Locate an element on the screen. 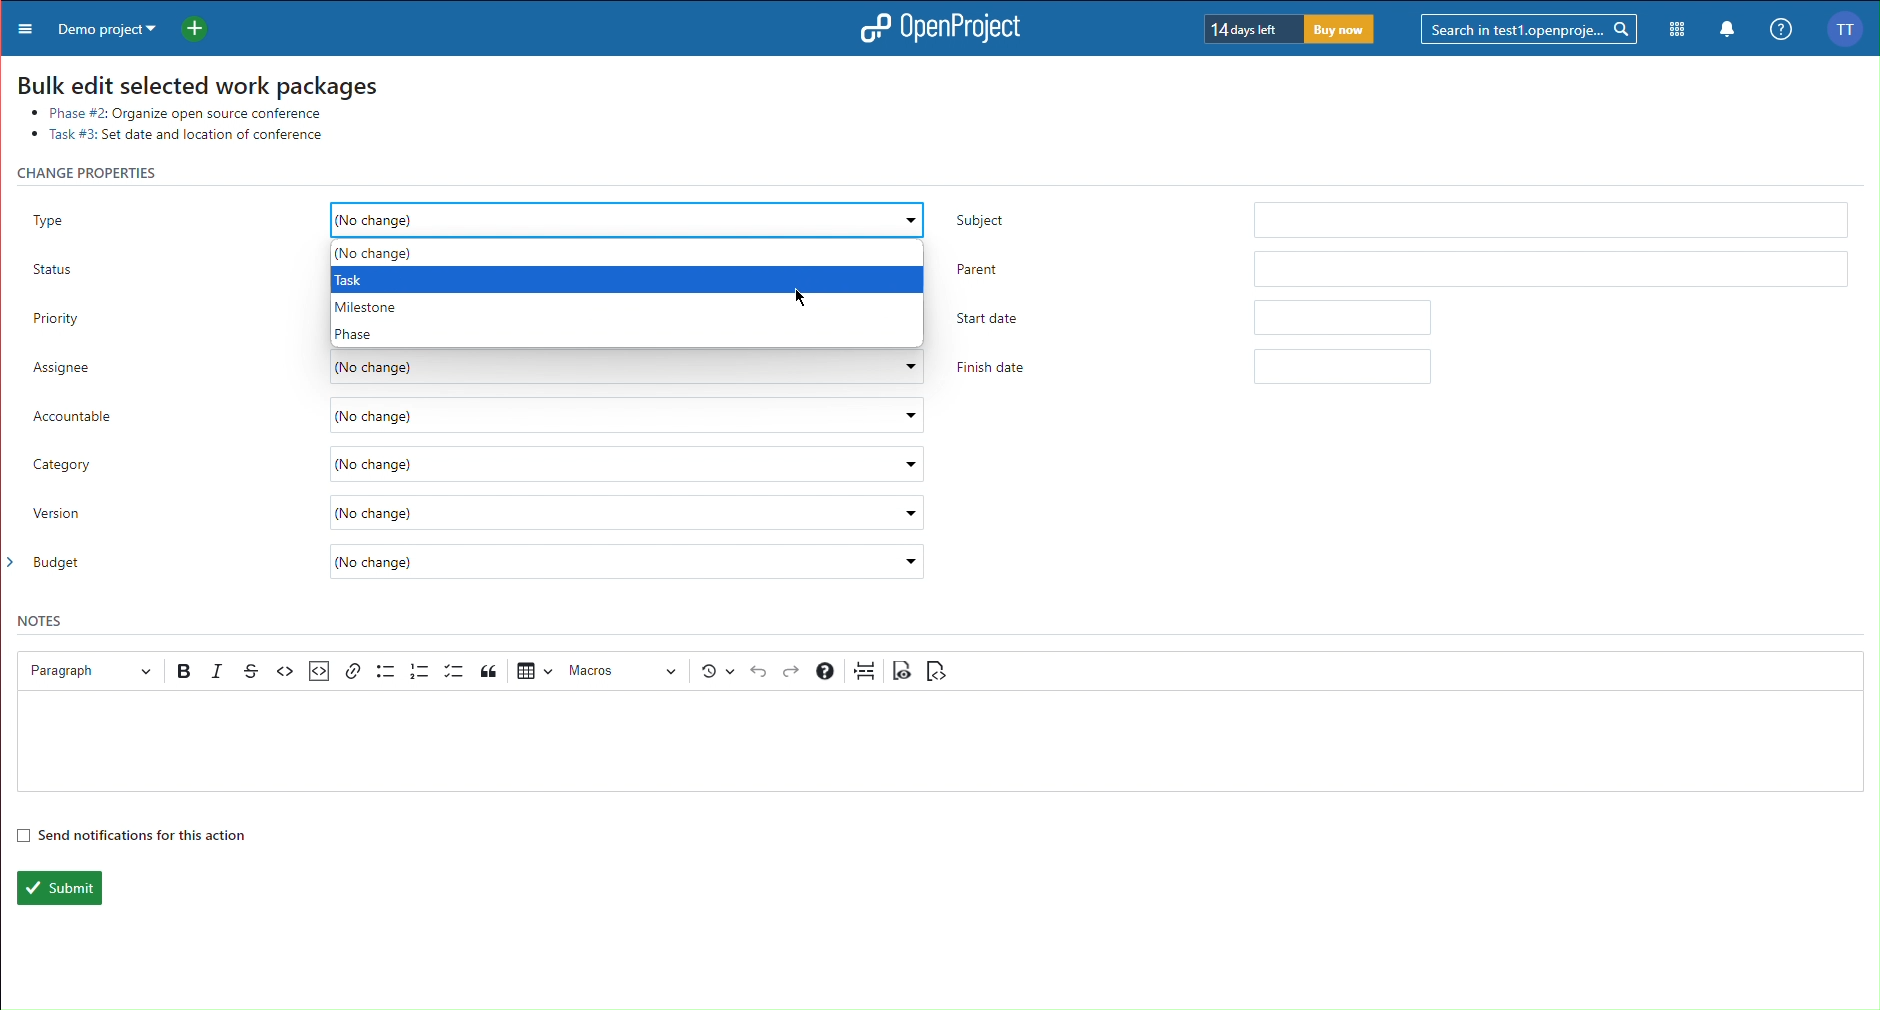  Change password is located at coordinates (97, 172).